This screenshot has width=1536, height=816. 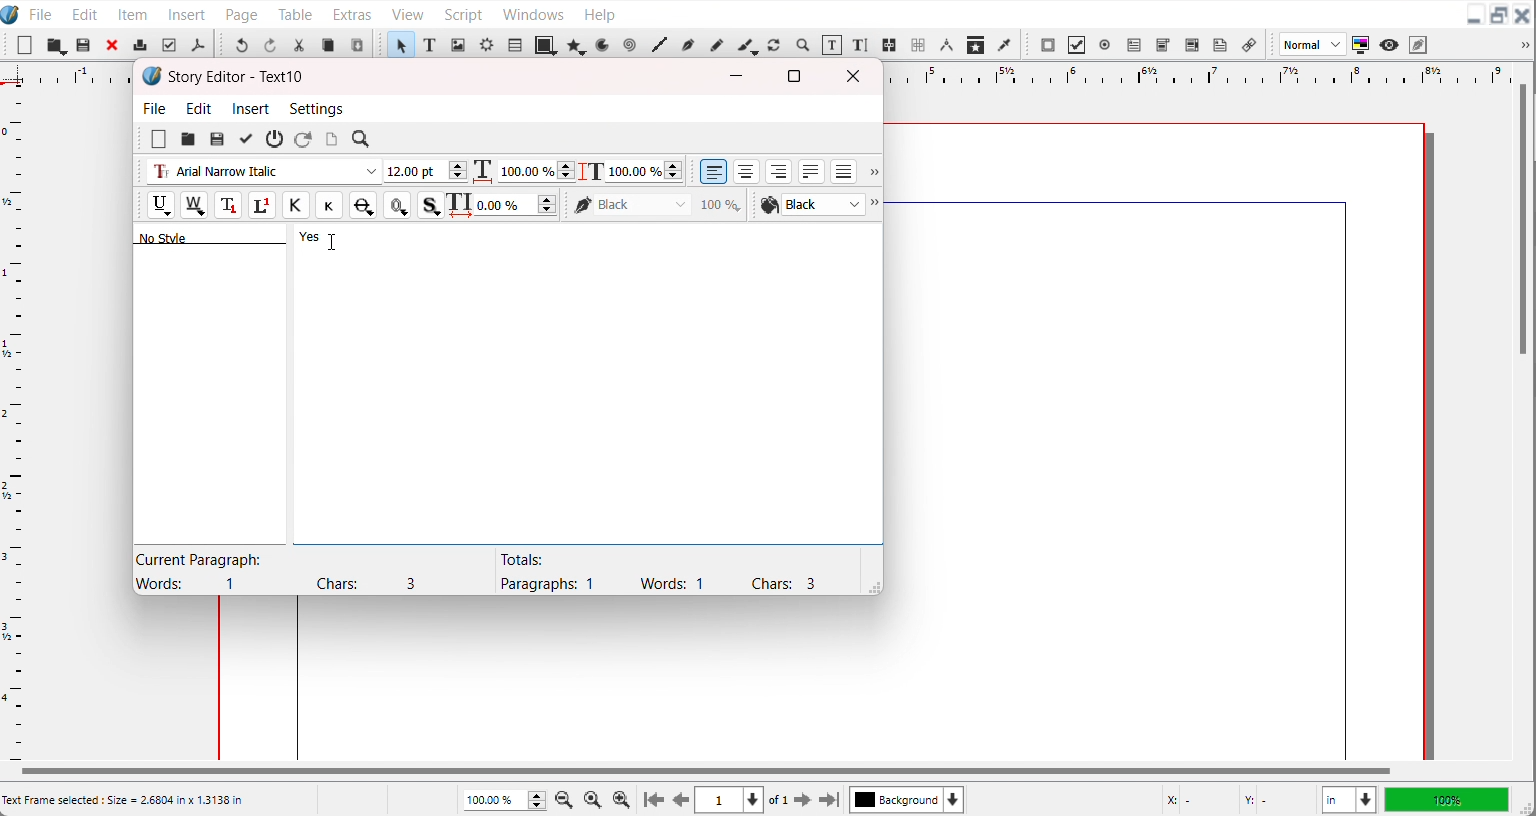 What do you see at coordinates (113, 44) in the screenshot?
I see `Close` at bounding box center [113, 44].